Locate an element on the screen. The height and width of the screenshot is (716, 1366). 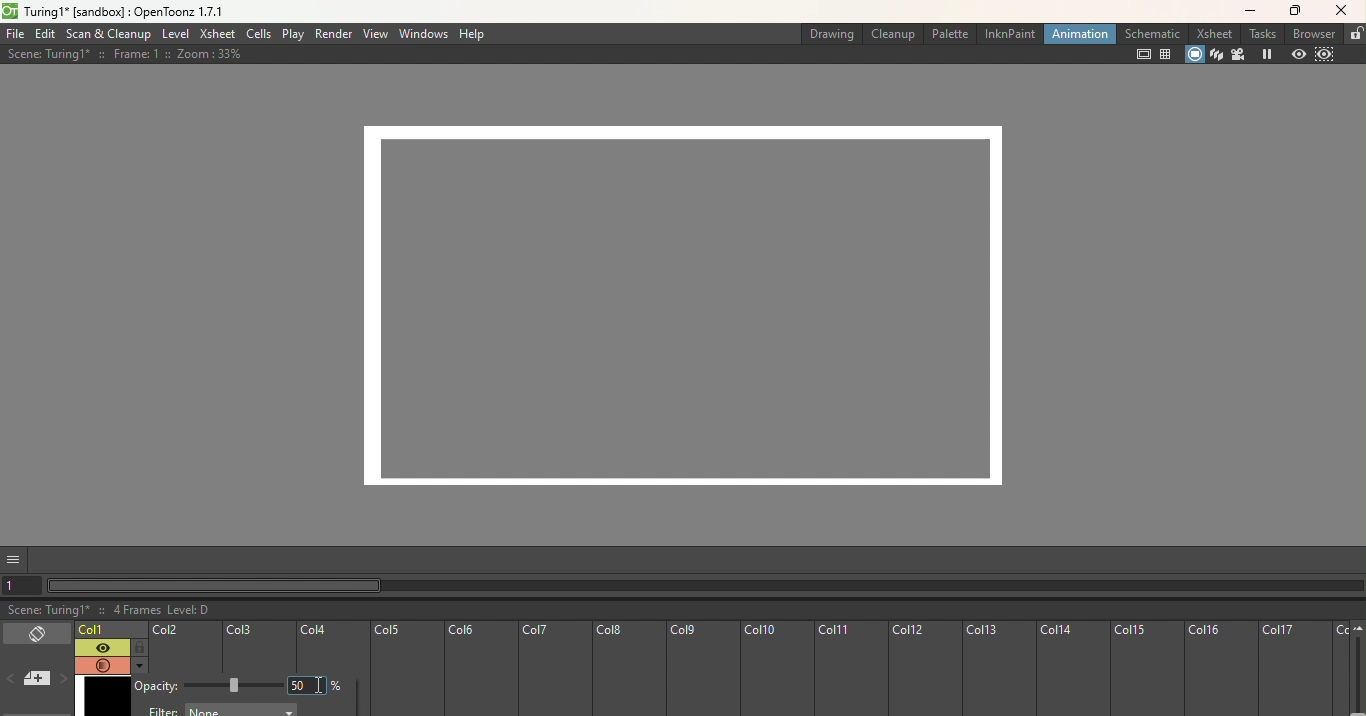
xsheet is located at coordinates (216, 34).